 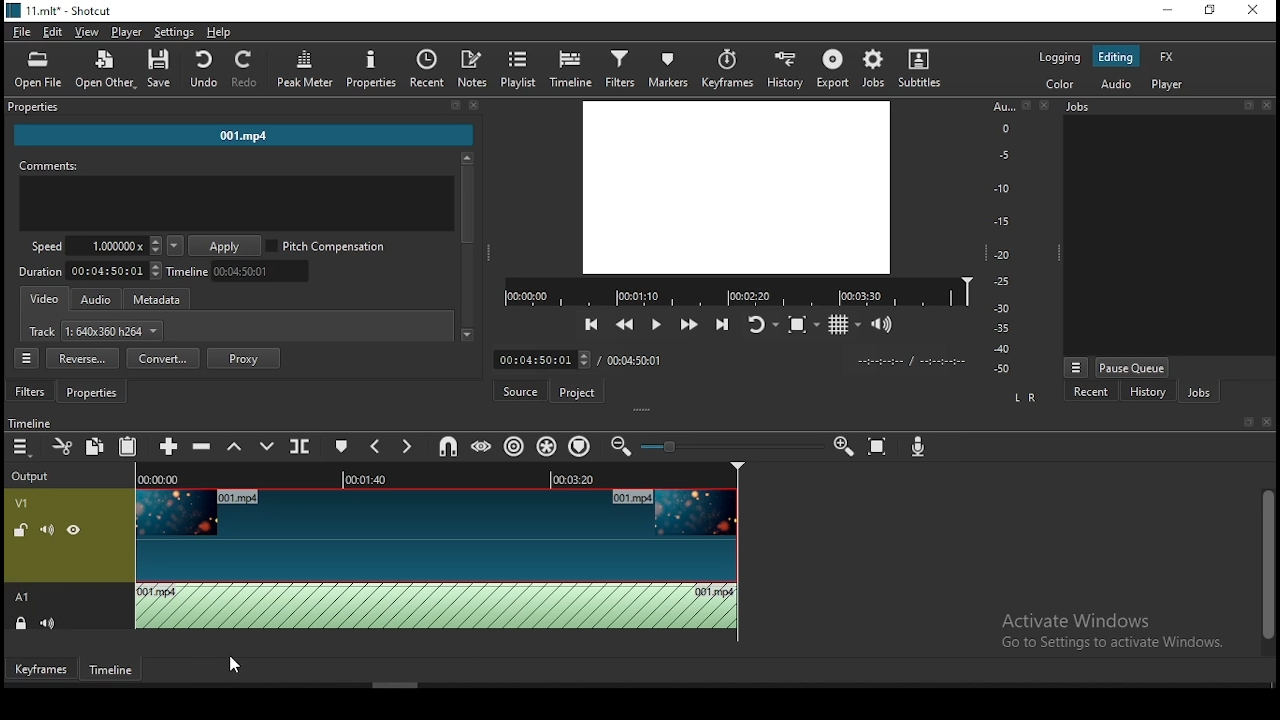 What do you see at coordinates (45, 301) in the screenshot?
I see `video` at bounding box center [45, 301].